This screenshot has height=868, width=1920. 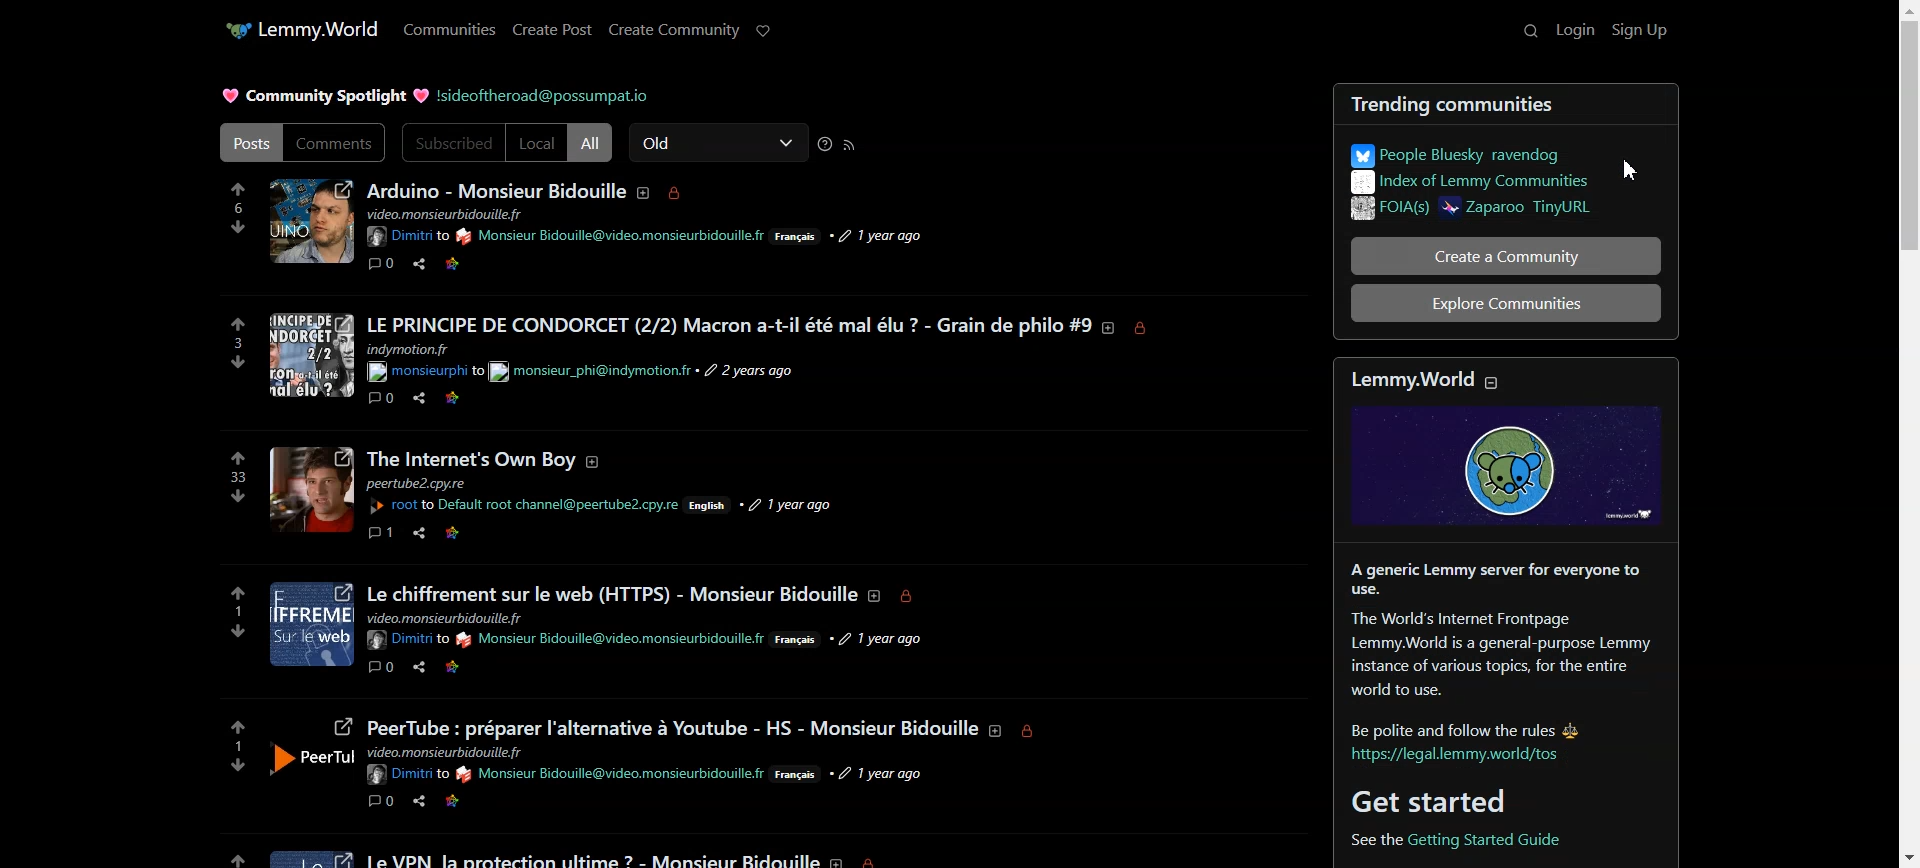 I want to click on Create Post, so click(x=552, y=28).